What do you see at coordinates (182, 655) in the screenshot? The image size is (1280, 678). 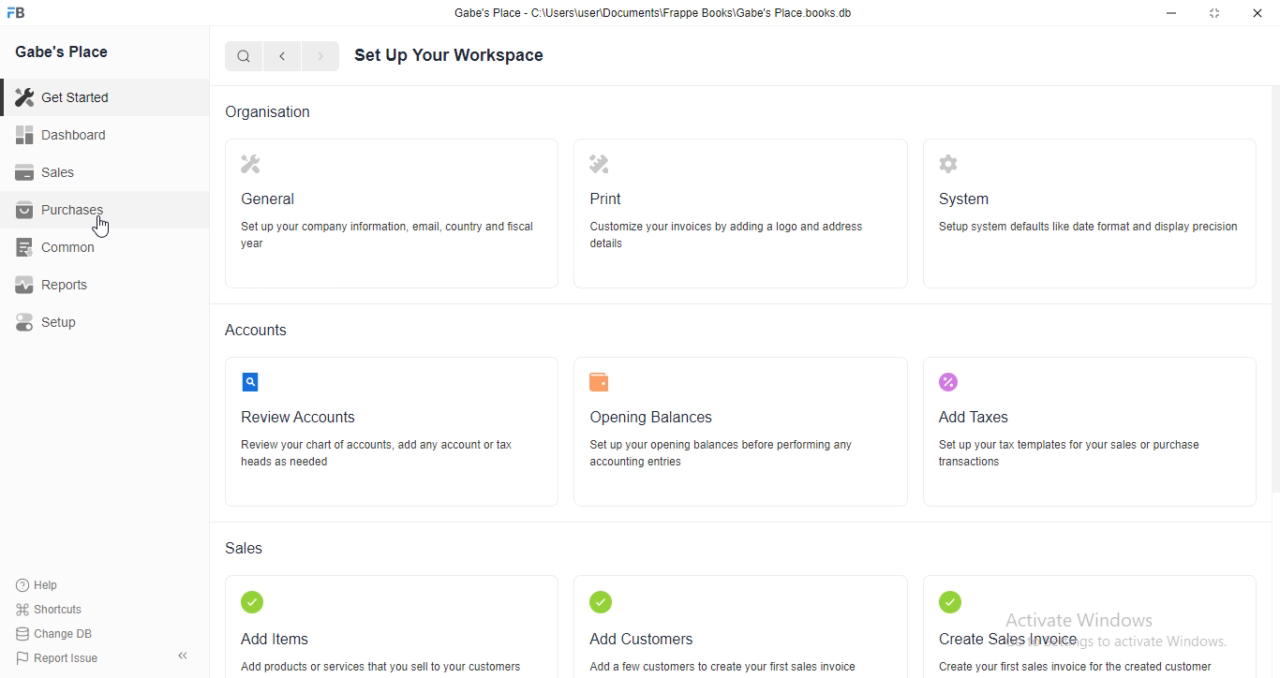 I see `collapse sidebar` at bounding box center [182, 655].